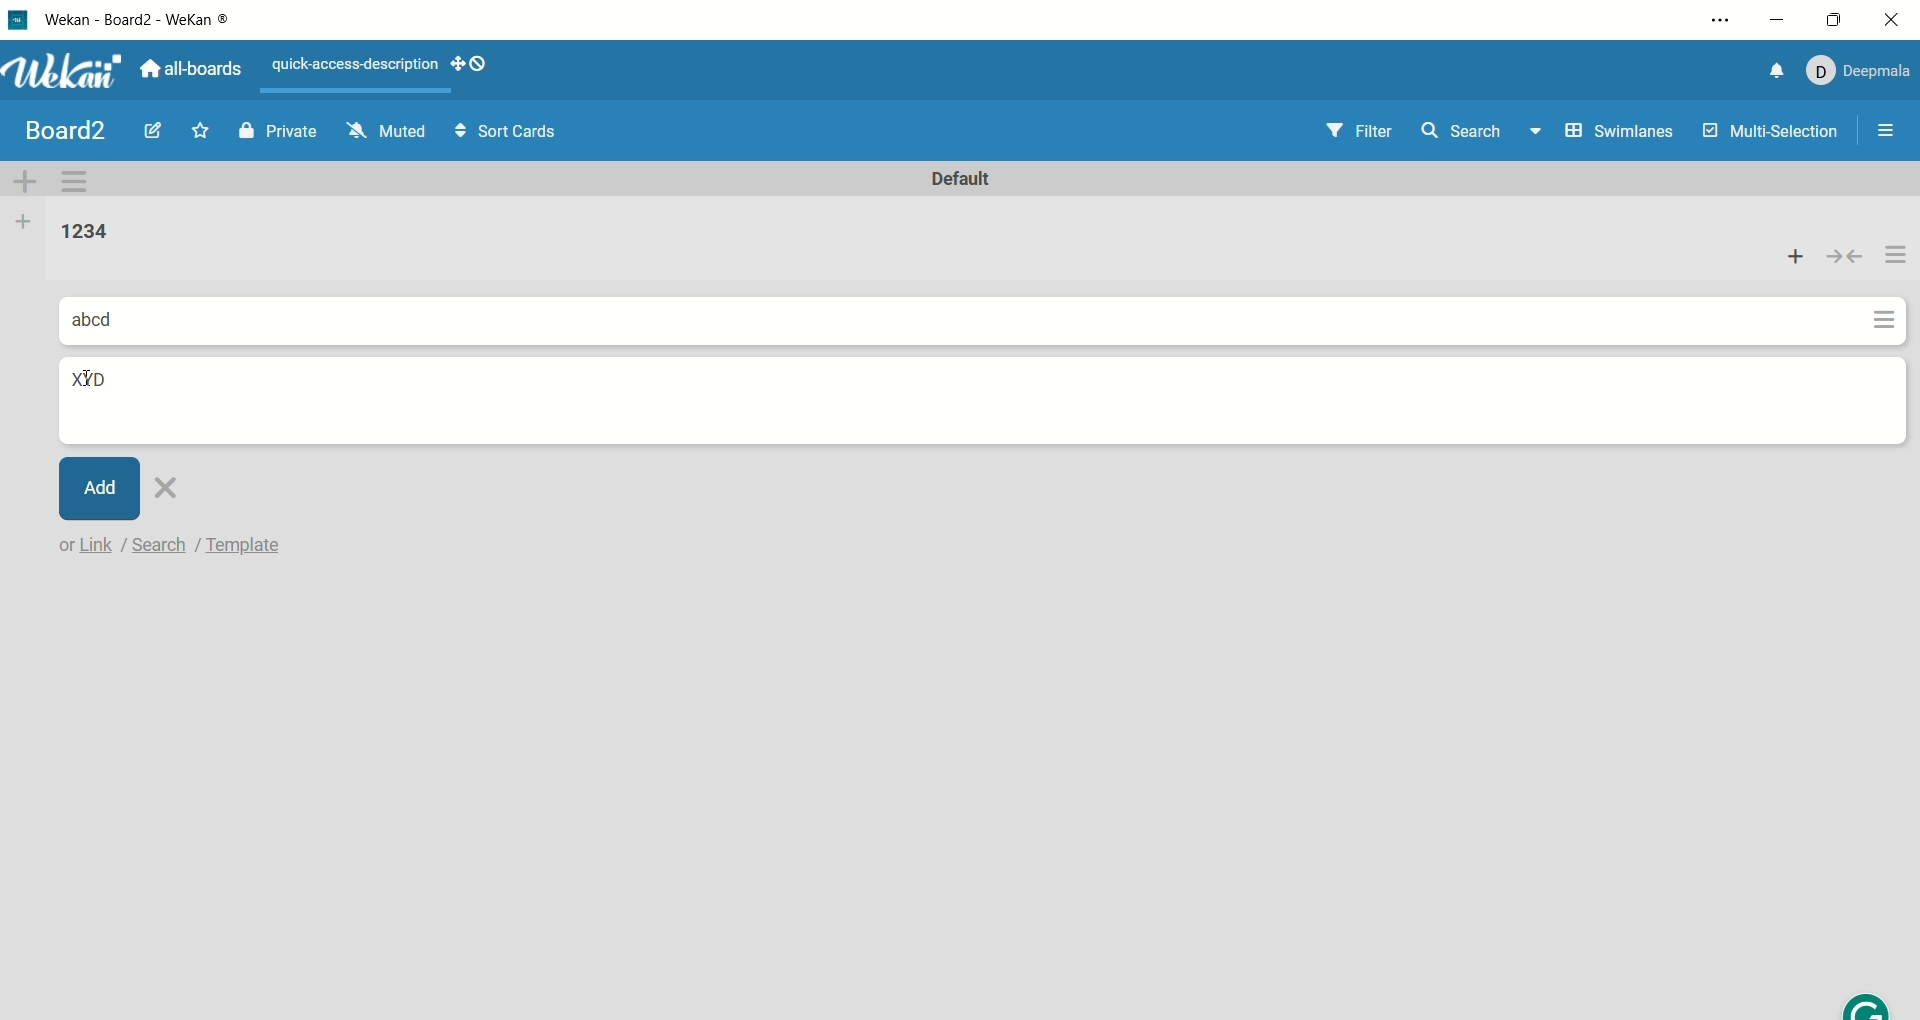 The width and height of the screenshot is (1920, 1020). What do you see at coordinates (1774, 23) in the screenshot?
I see `minimize` at bounding box center [1774, 23].